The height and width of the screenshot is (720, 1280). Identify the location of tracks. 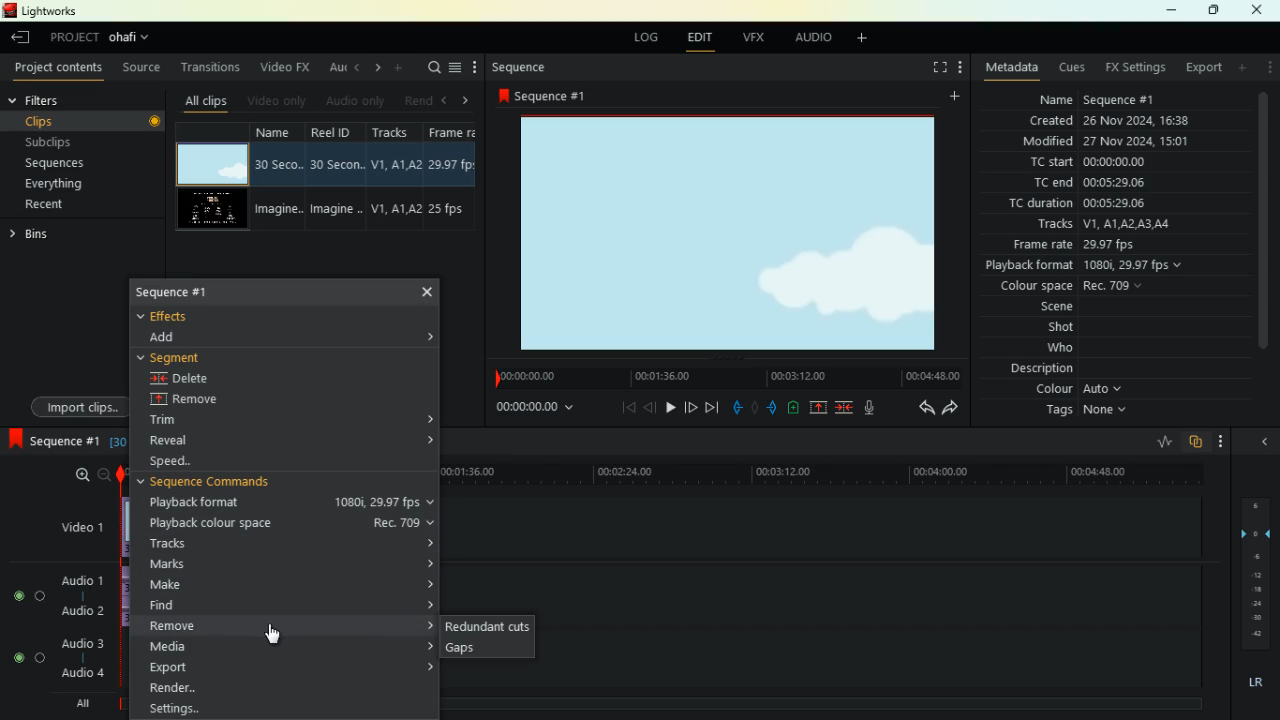
(398, 175).